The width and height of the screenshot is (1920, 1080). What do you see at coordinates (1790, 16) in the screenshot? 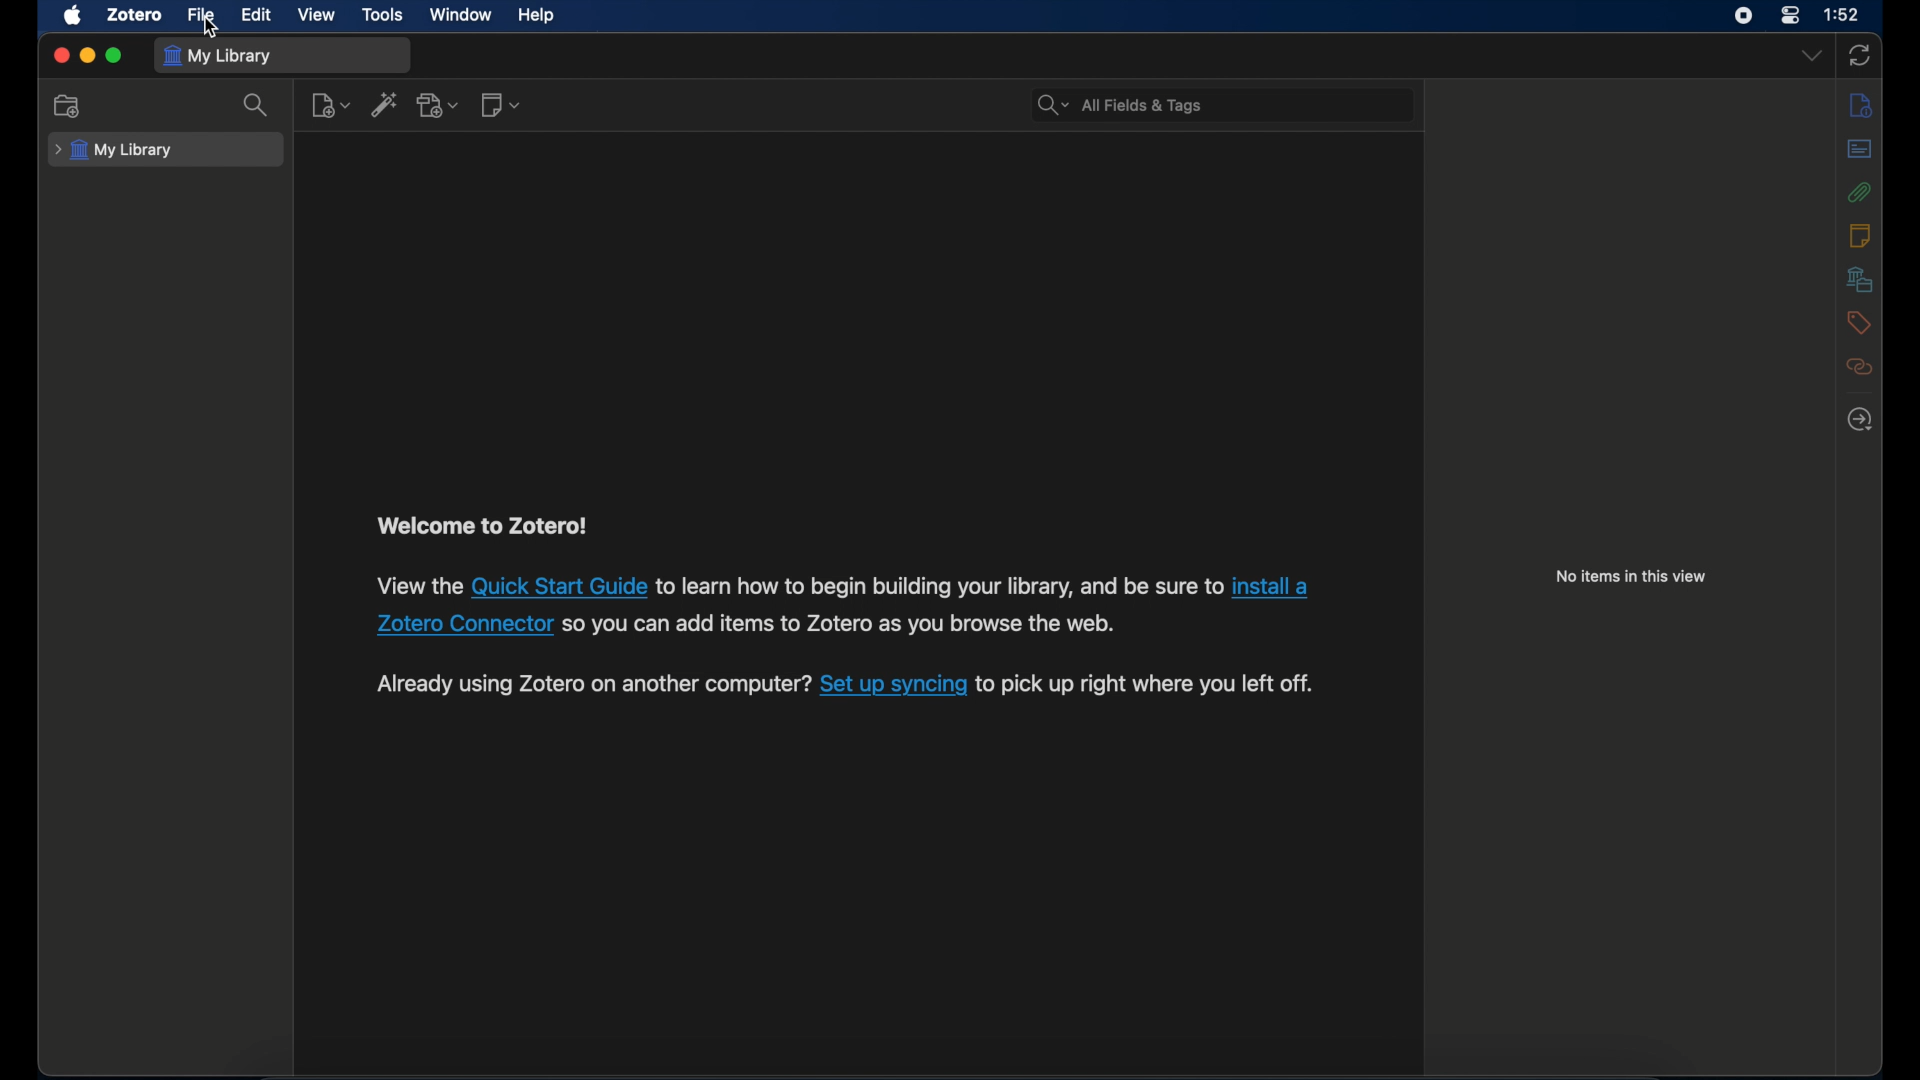
I see `control center` at bounding box center [1790, 16].